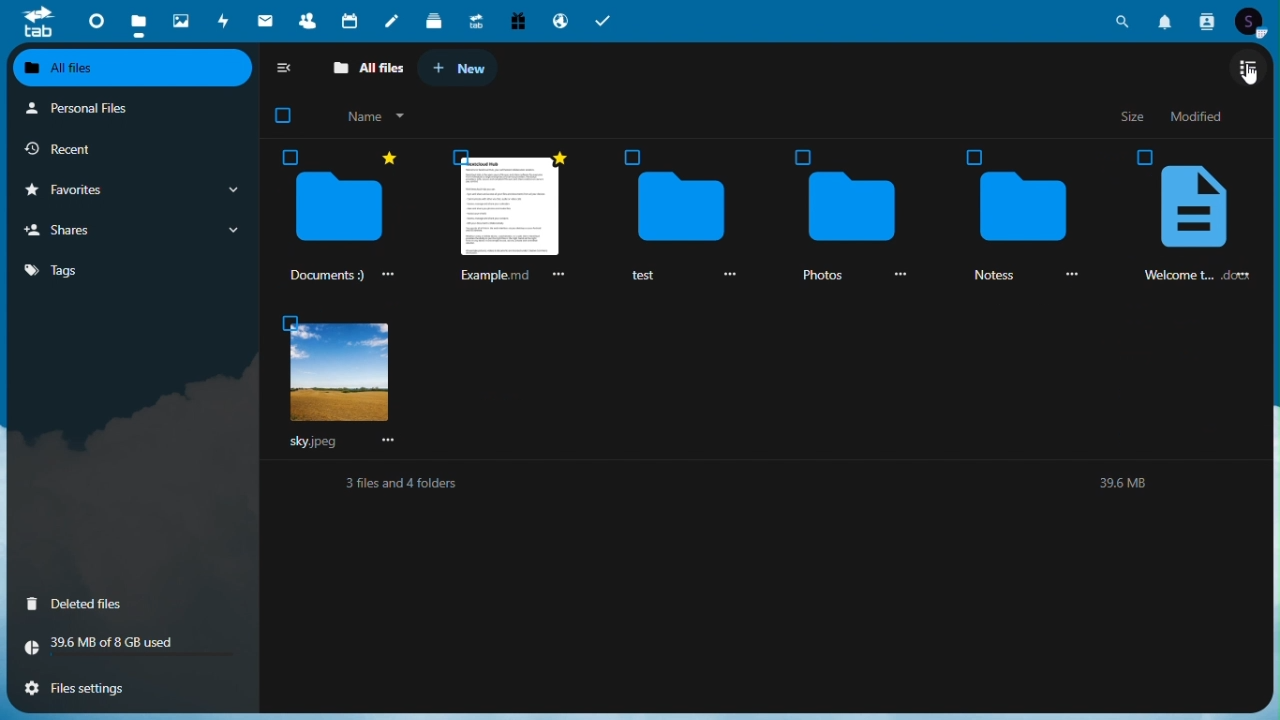 This screenshot has height=720, width=1280. What do you see at coordinates (431, 20) in the screenshot?
I see `deck` at bounding box center [431, 20].